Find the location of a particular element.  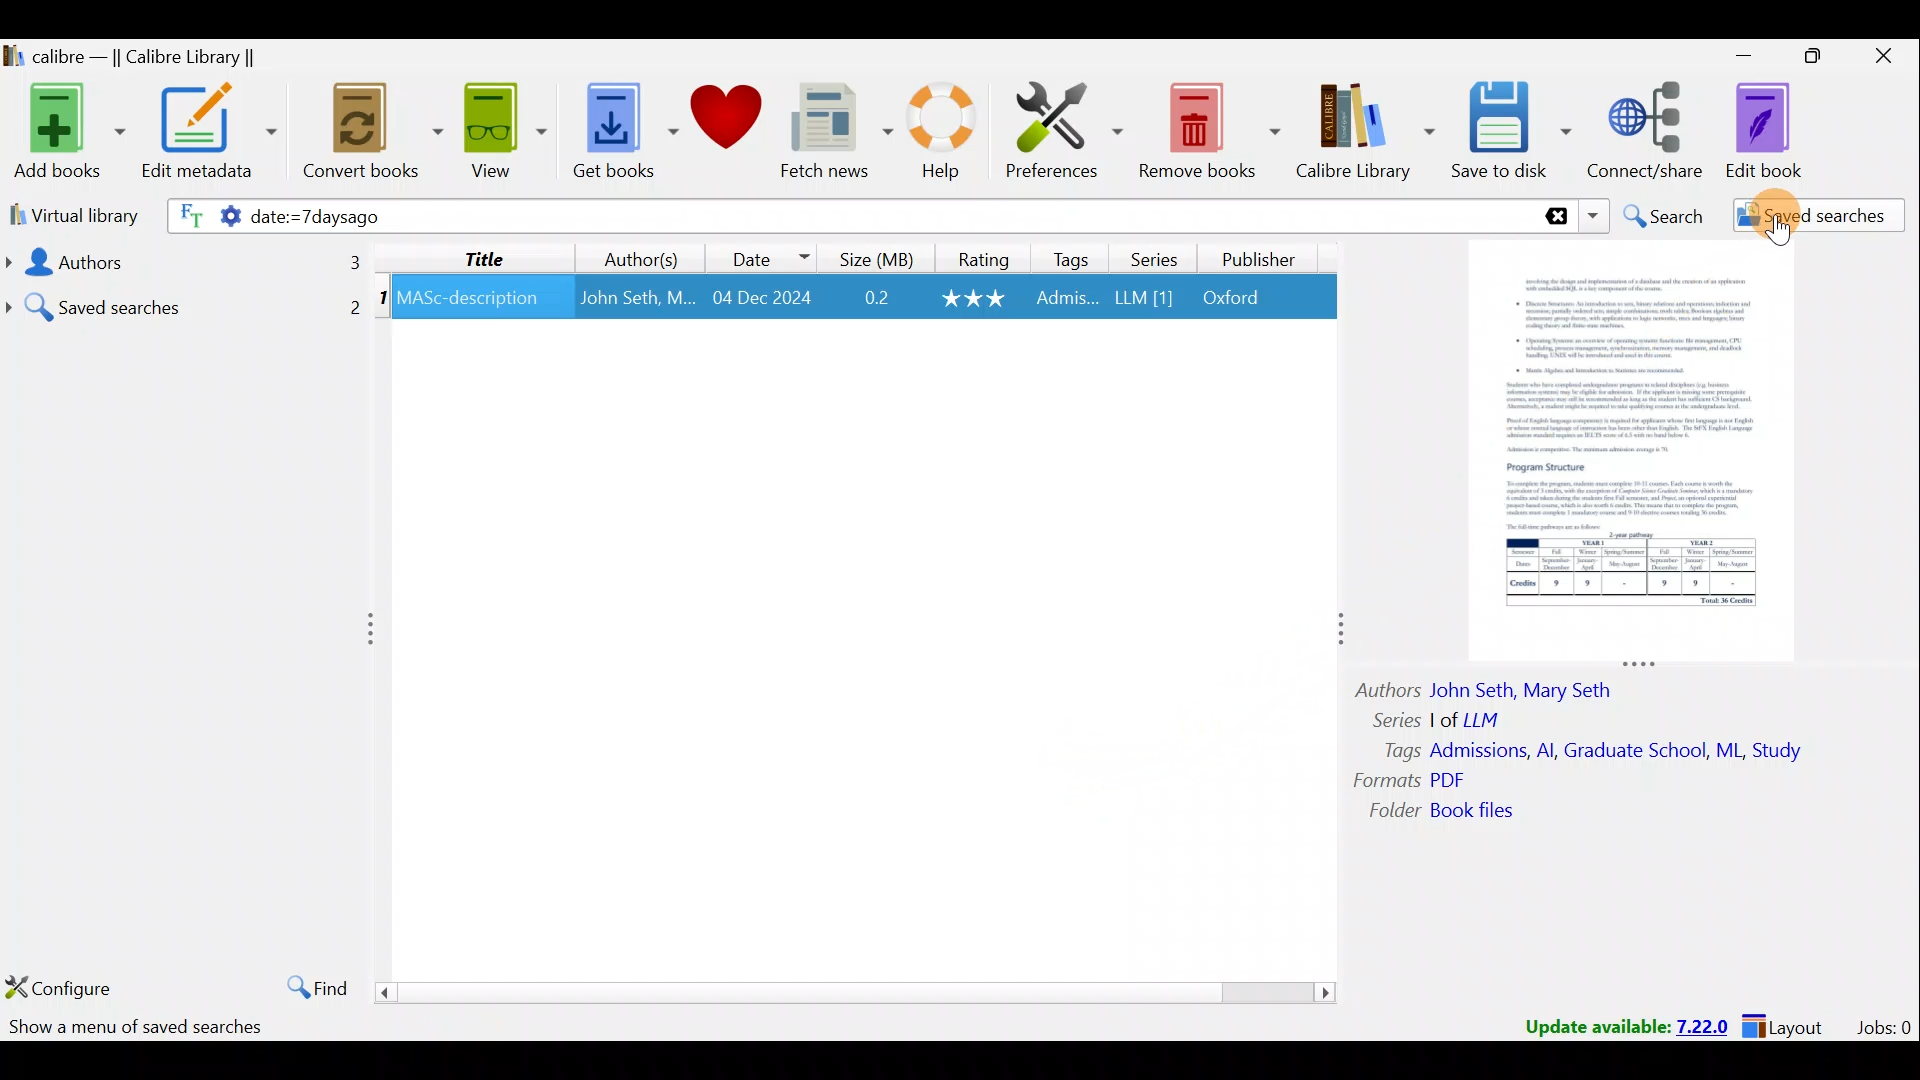

Search dropdown is located at coordinates (1592, 216).